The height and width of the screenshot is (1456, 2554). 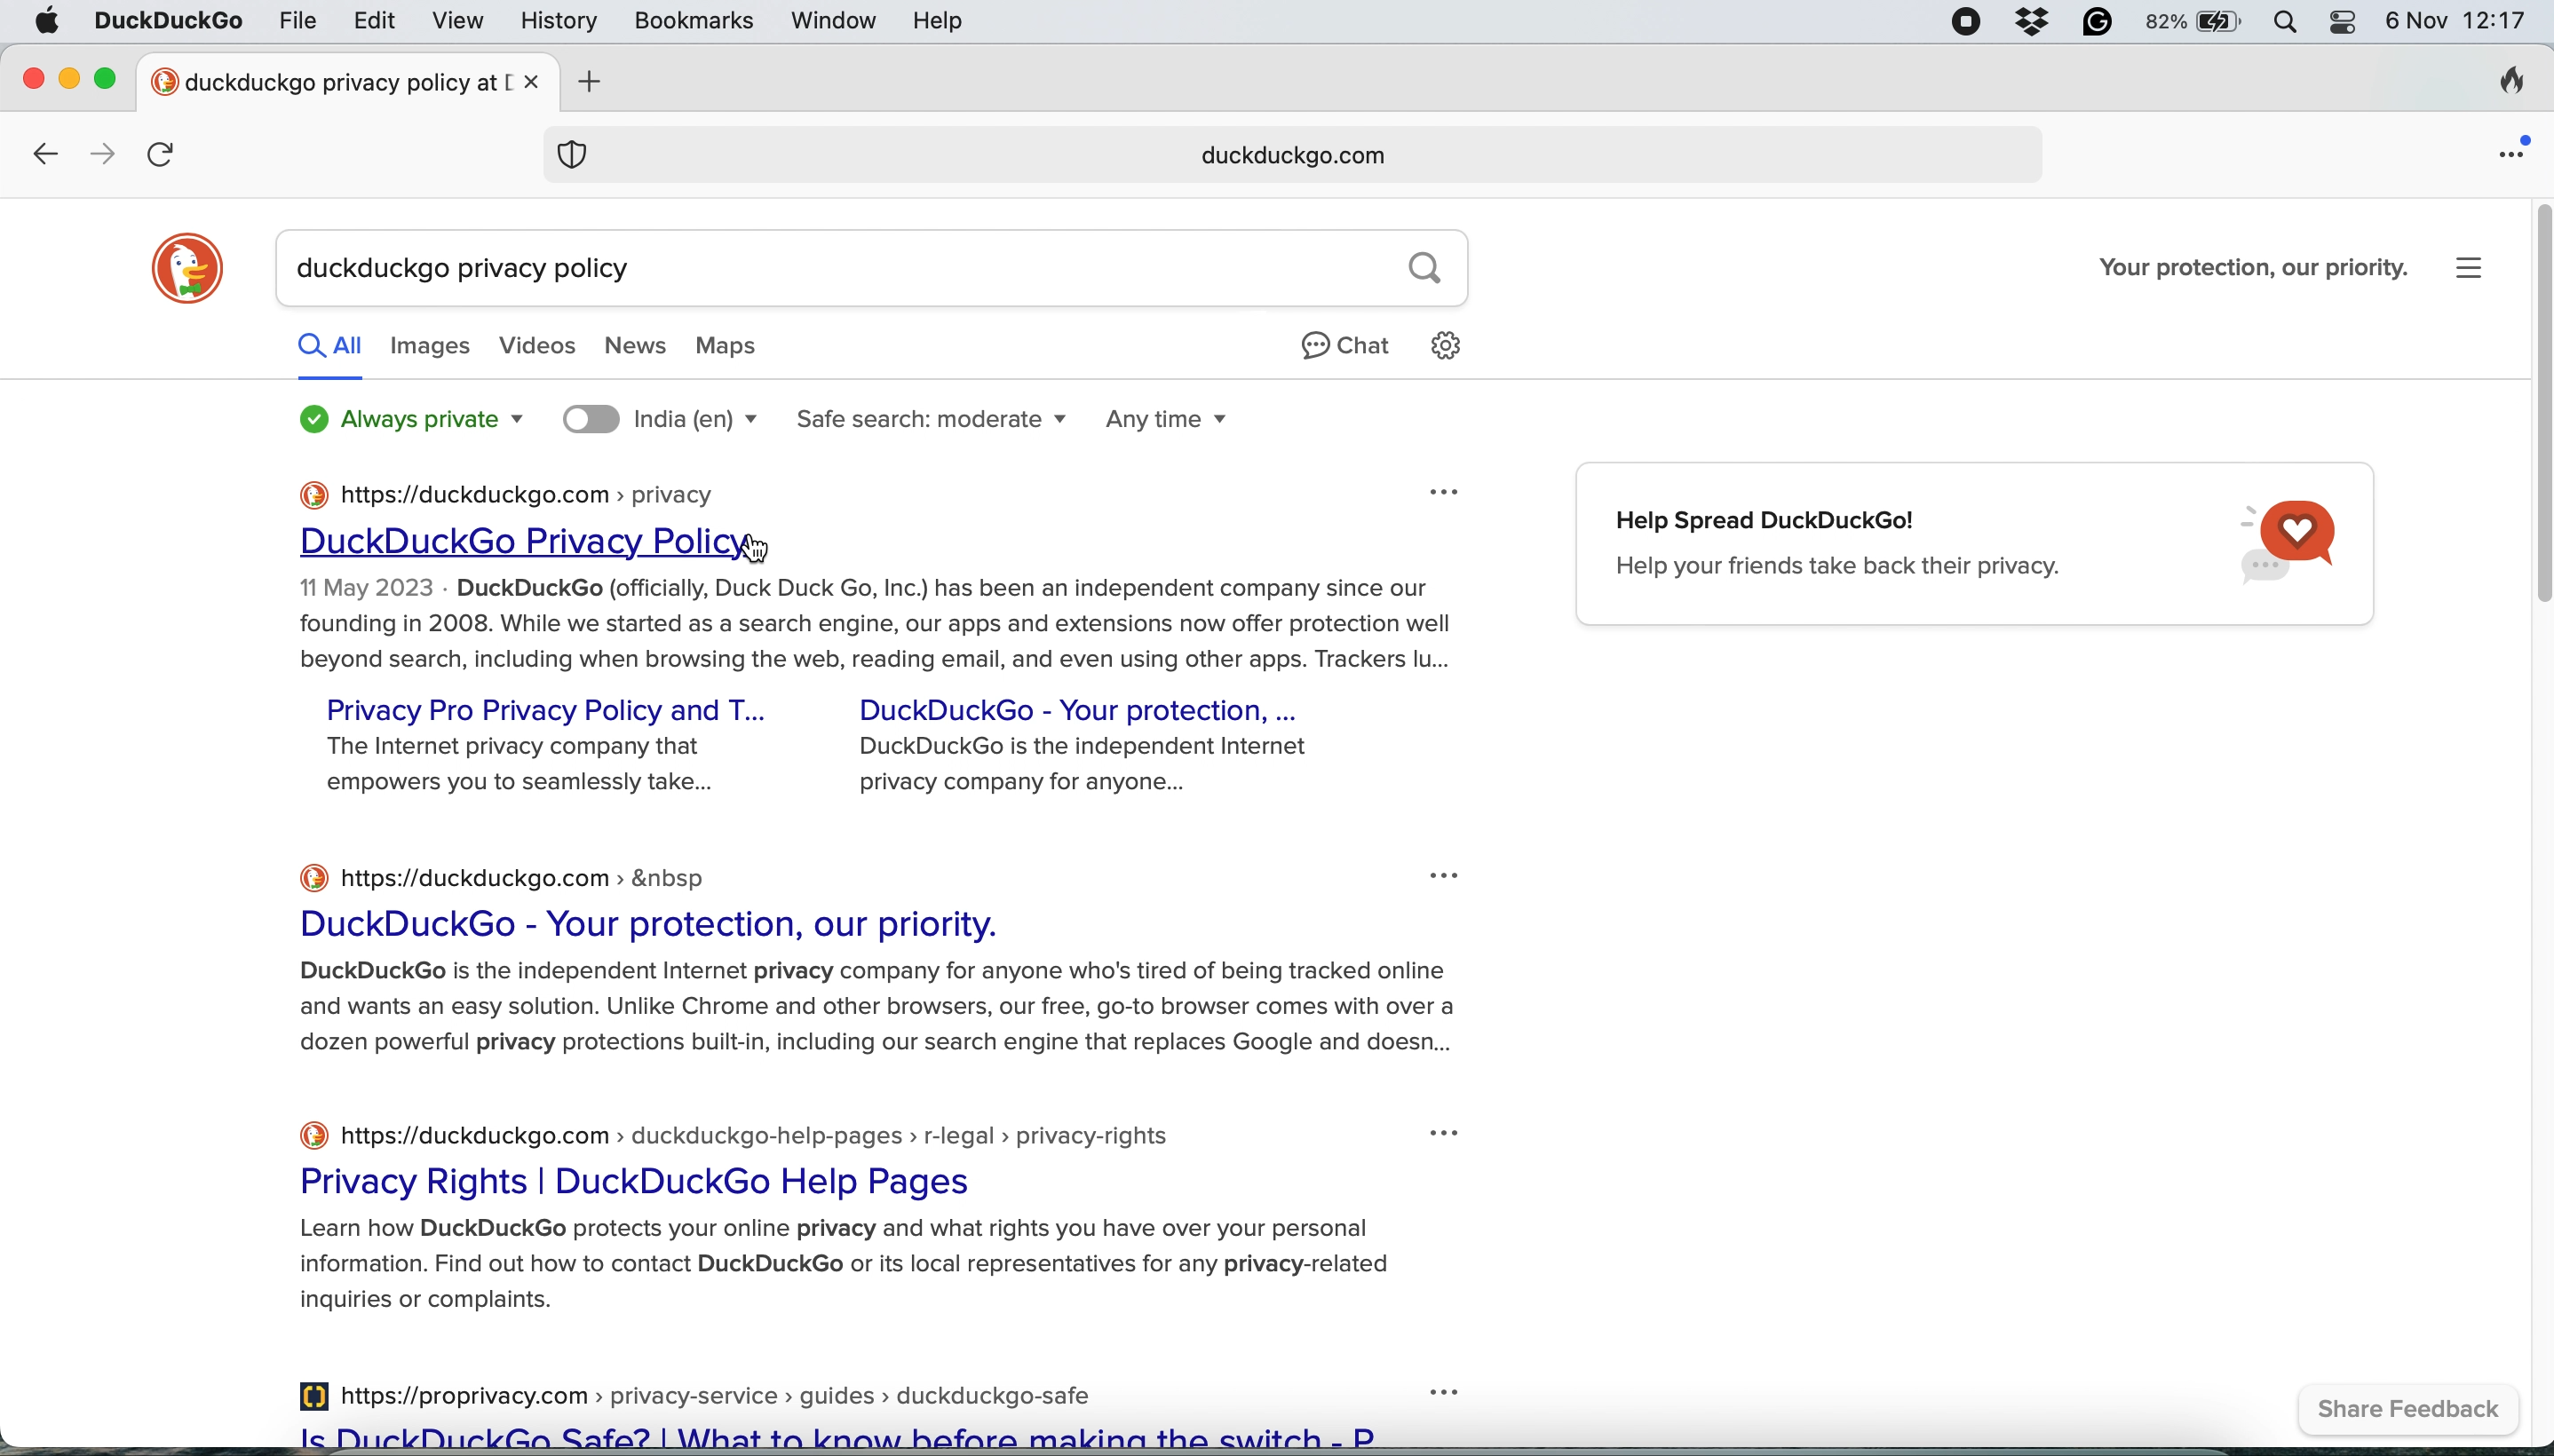 What do you see at coordinates (532, 347) in the screenshot?
I see `videos` at bounding box center [532, 347].